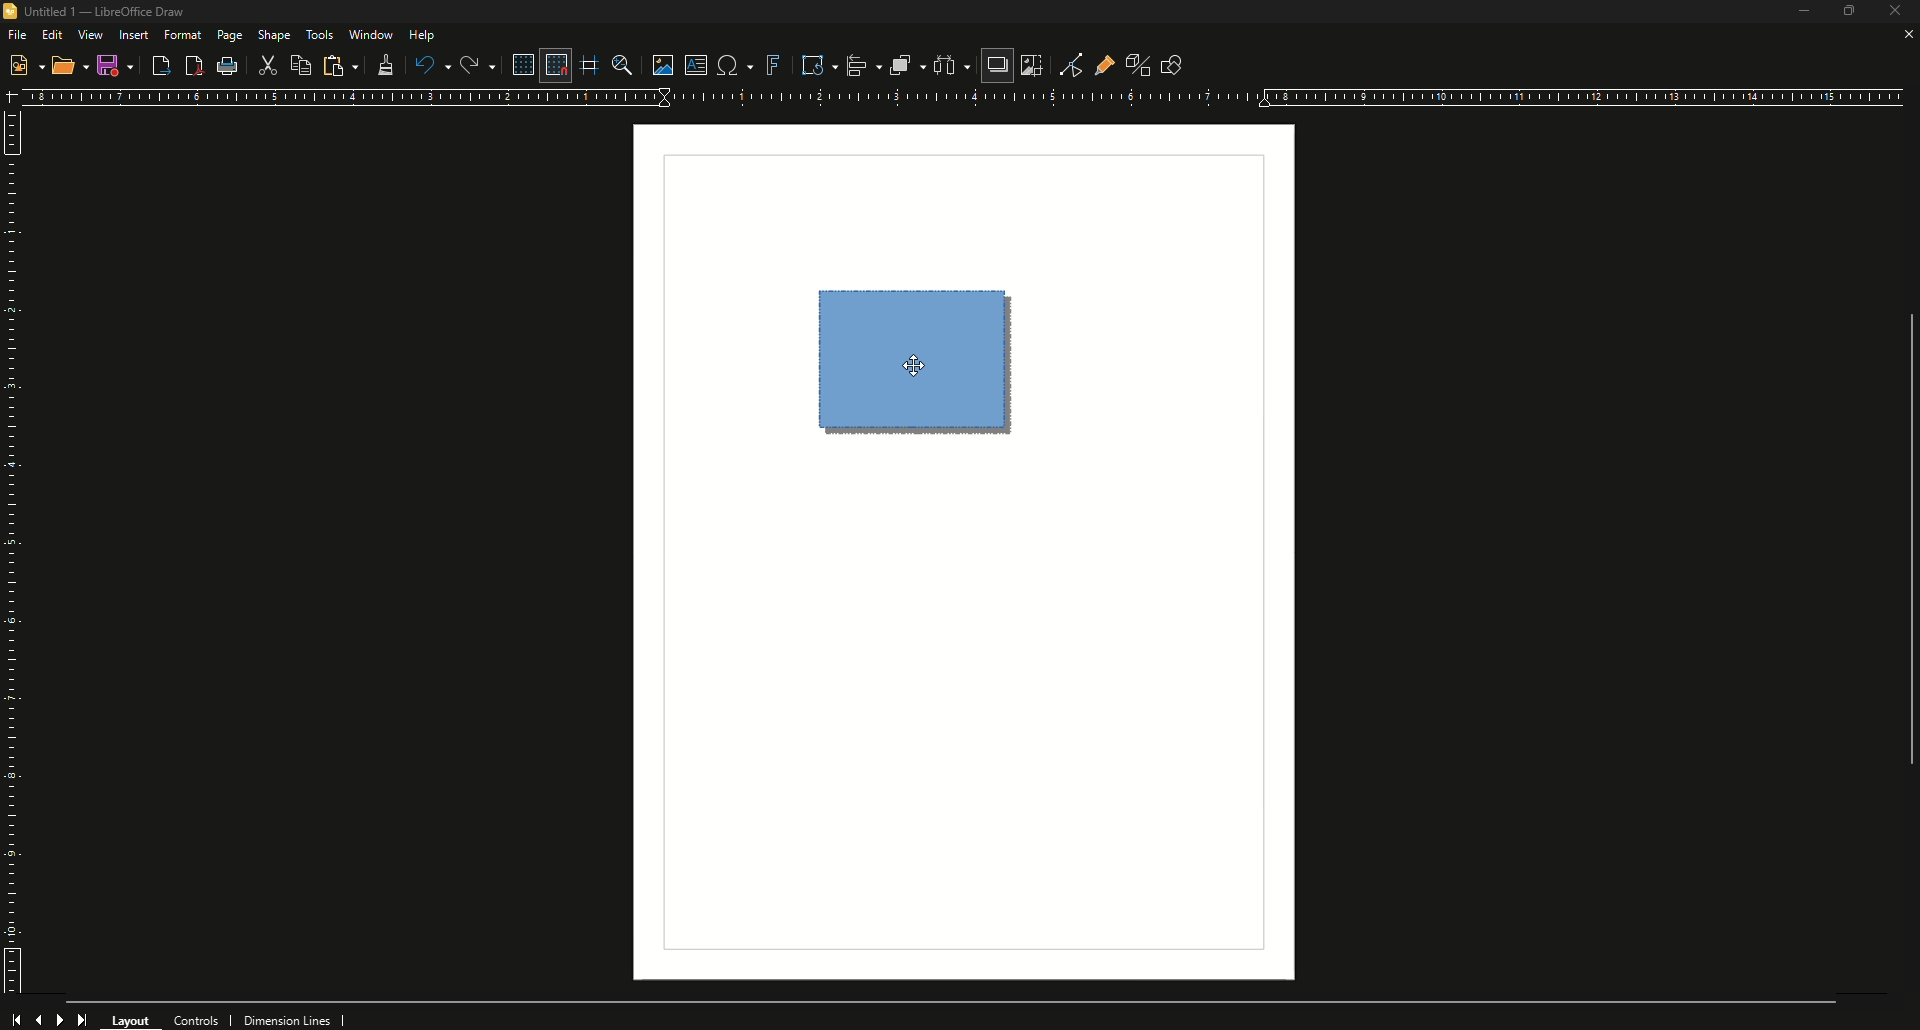 The width and height of the screenshot is (1920, 1030). What do you see at coordinates (995, 67) in the screenshot?
I see `Shadow` at bounding box center [995, 67].